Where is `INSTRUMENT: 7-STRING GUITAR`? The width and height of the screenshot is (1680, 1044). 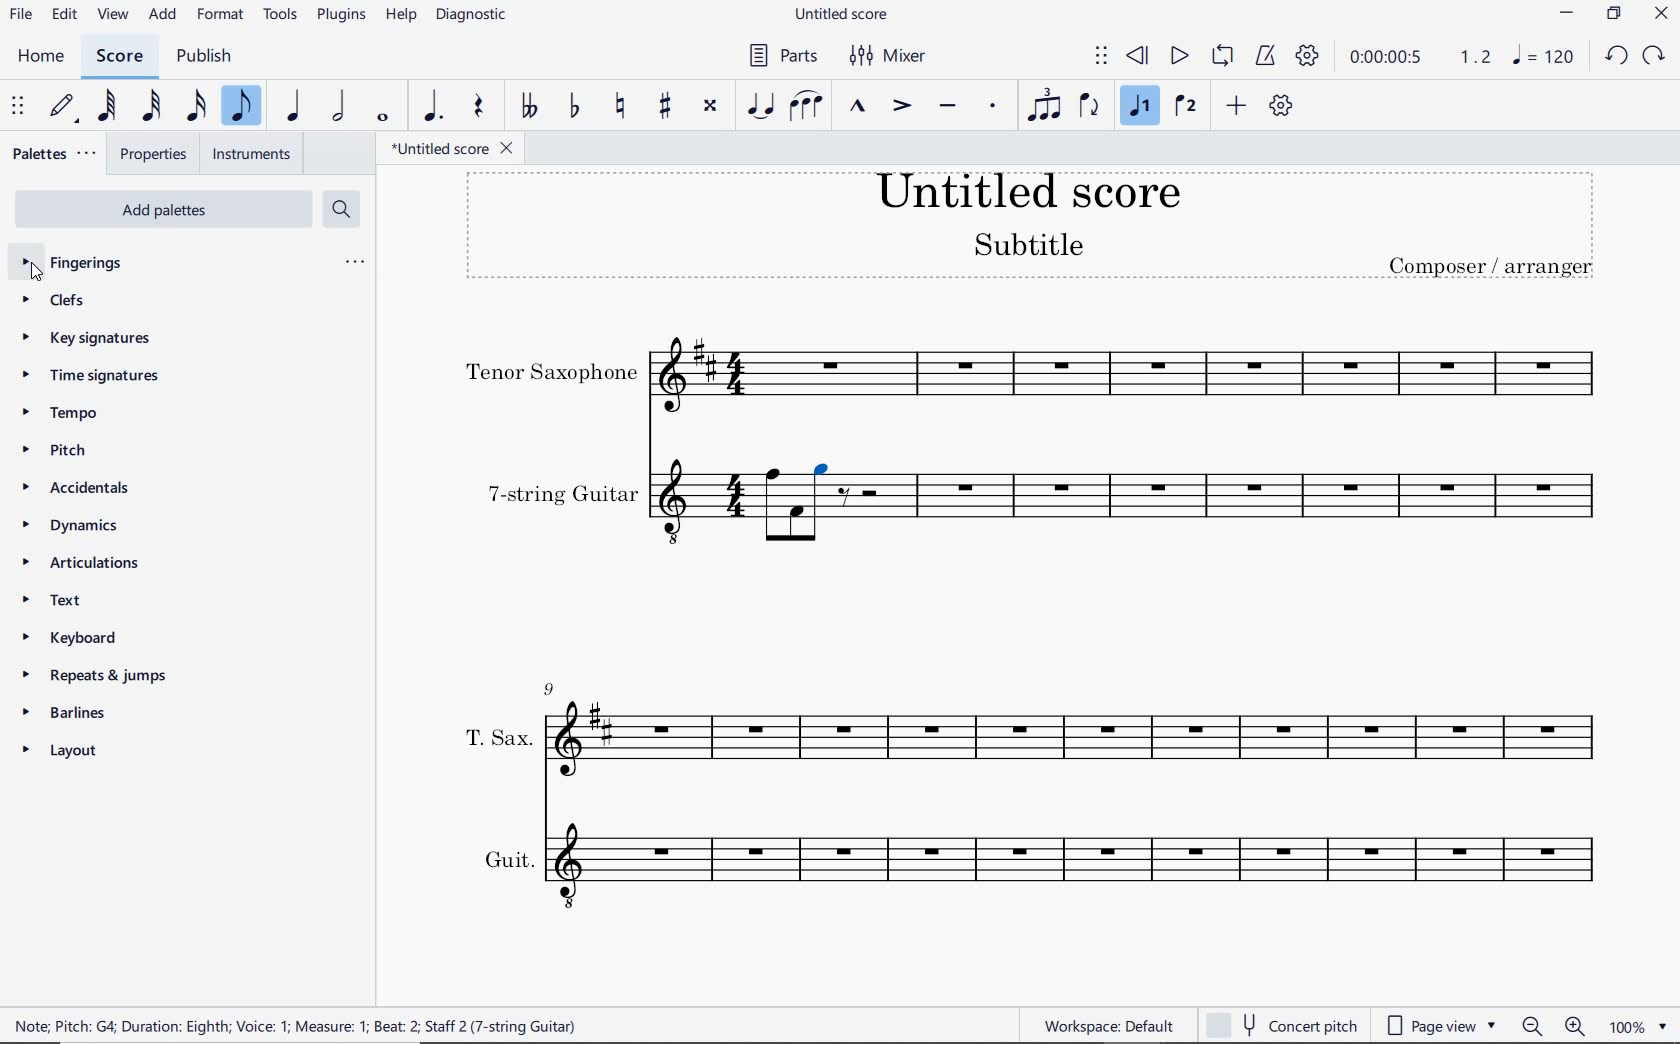
INSTRUMENT: 7-STRING GUITAR is located at coordinates (628, 506).